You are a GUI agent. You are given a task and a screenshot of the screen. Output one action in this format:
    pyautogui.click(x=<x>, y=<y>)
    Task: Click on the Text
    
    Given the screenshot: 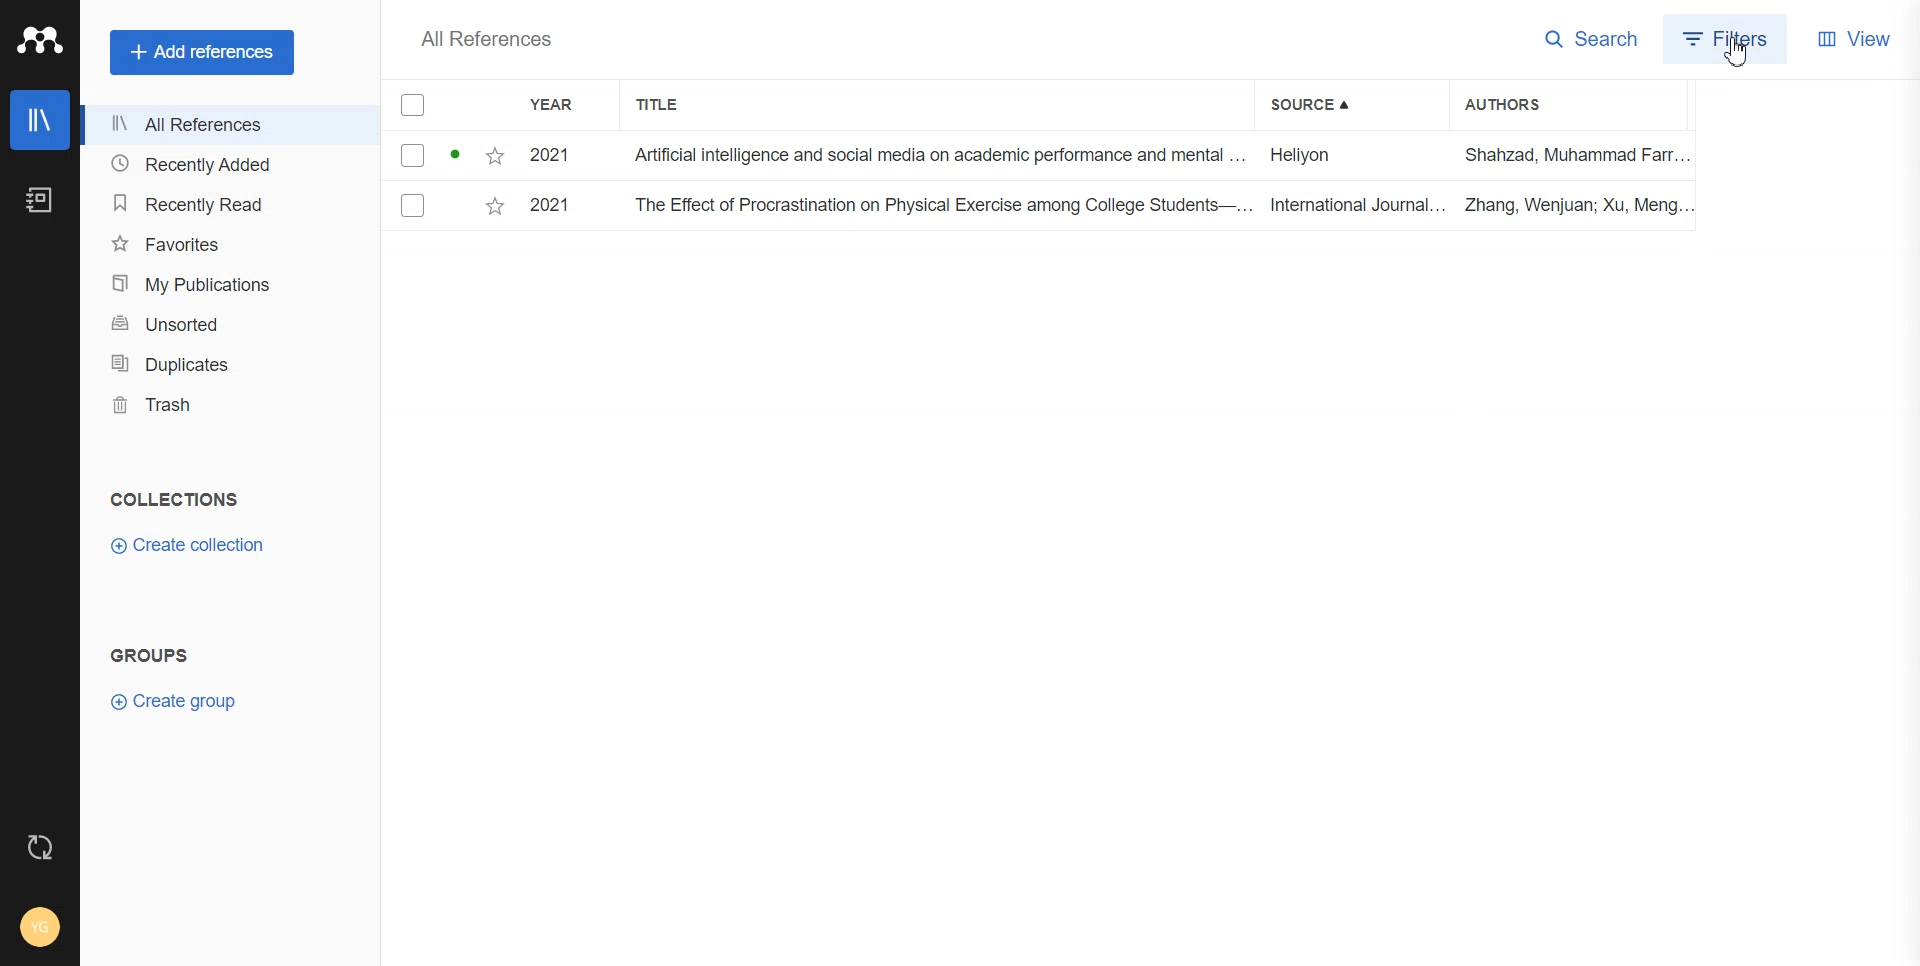 What is the action you would take?
    pyautogui.click(x=487, y=39)
    